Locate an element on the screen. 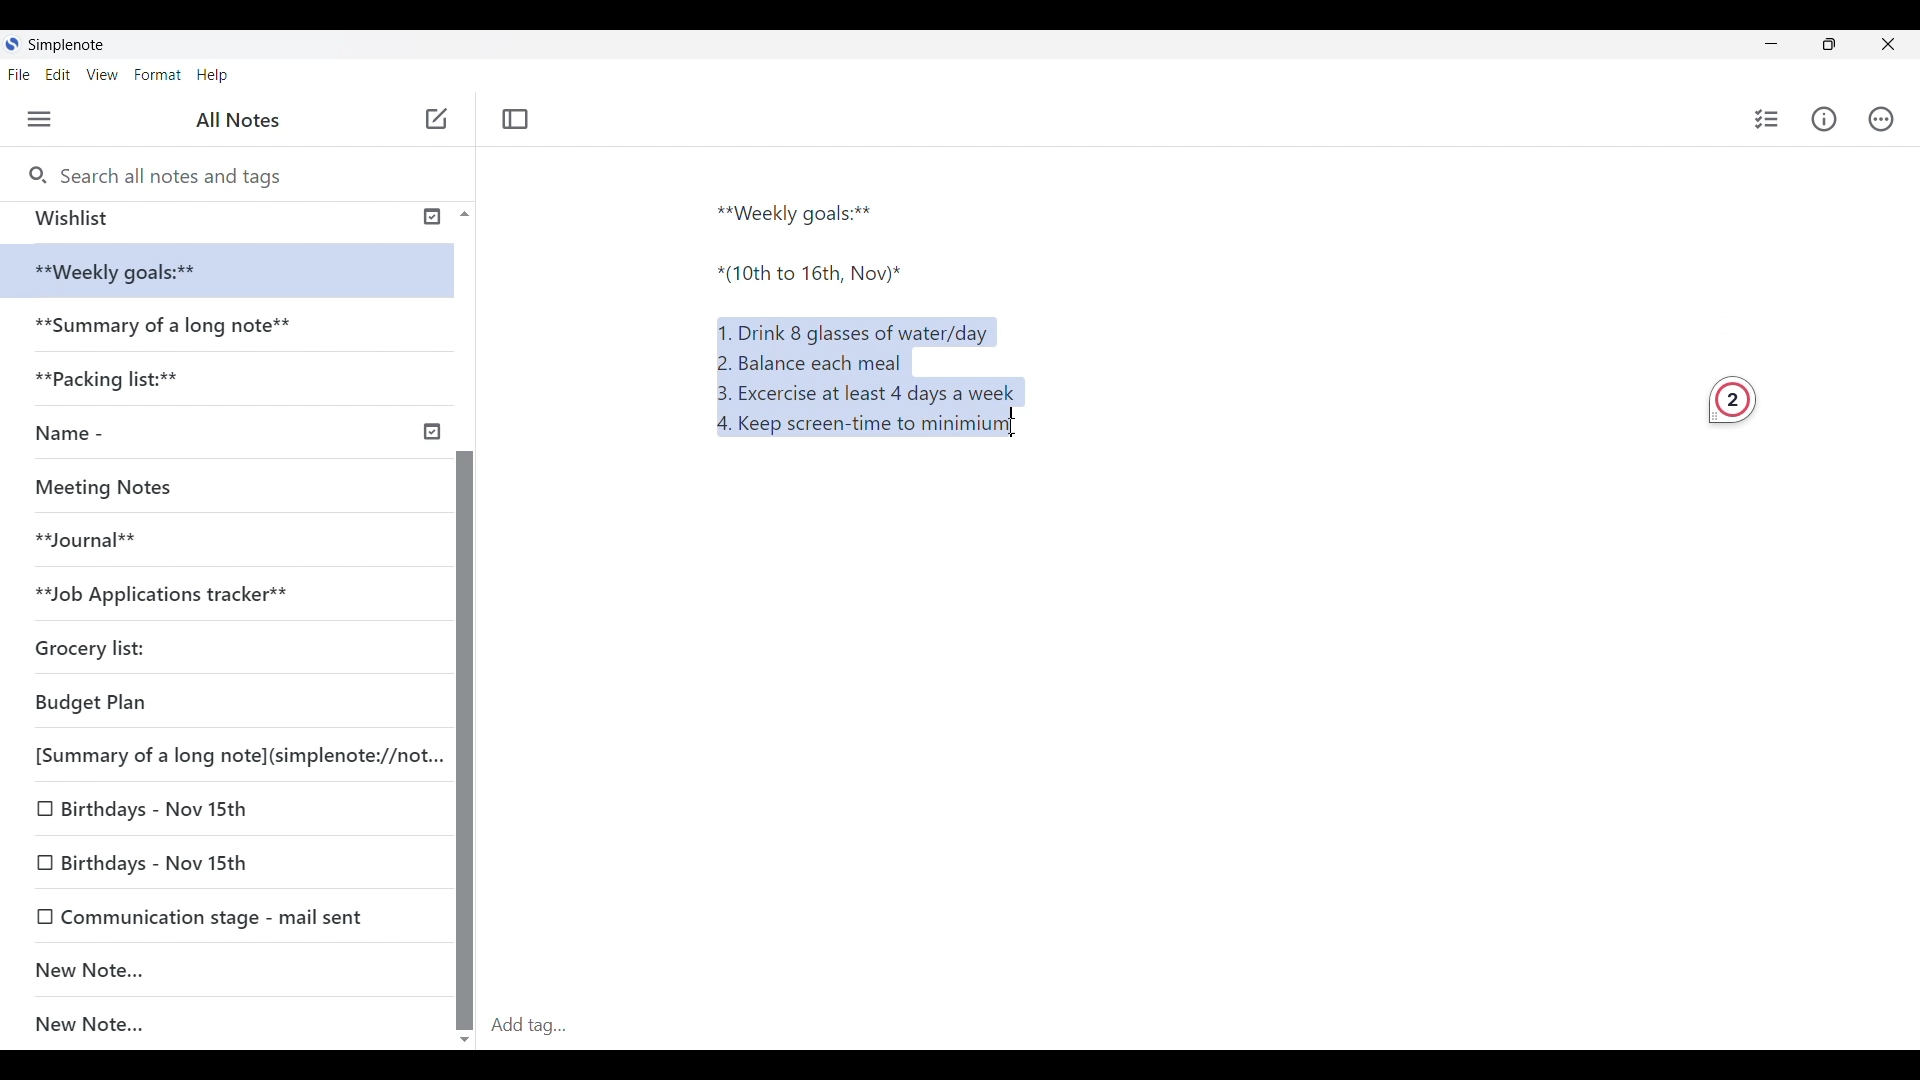  Edit is located at coordinates (64, 76).